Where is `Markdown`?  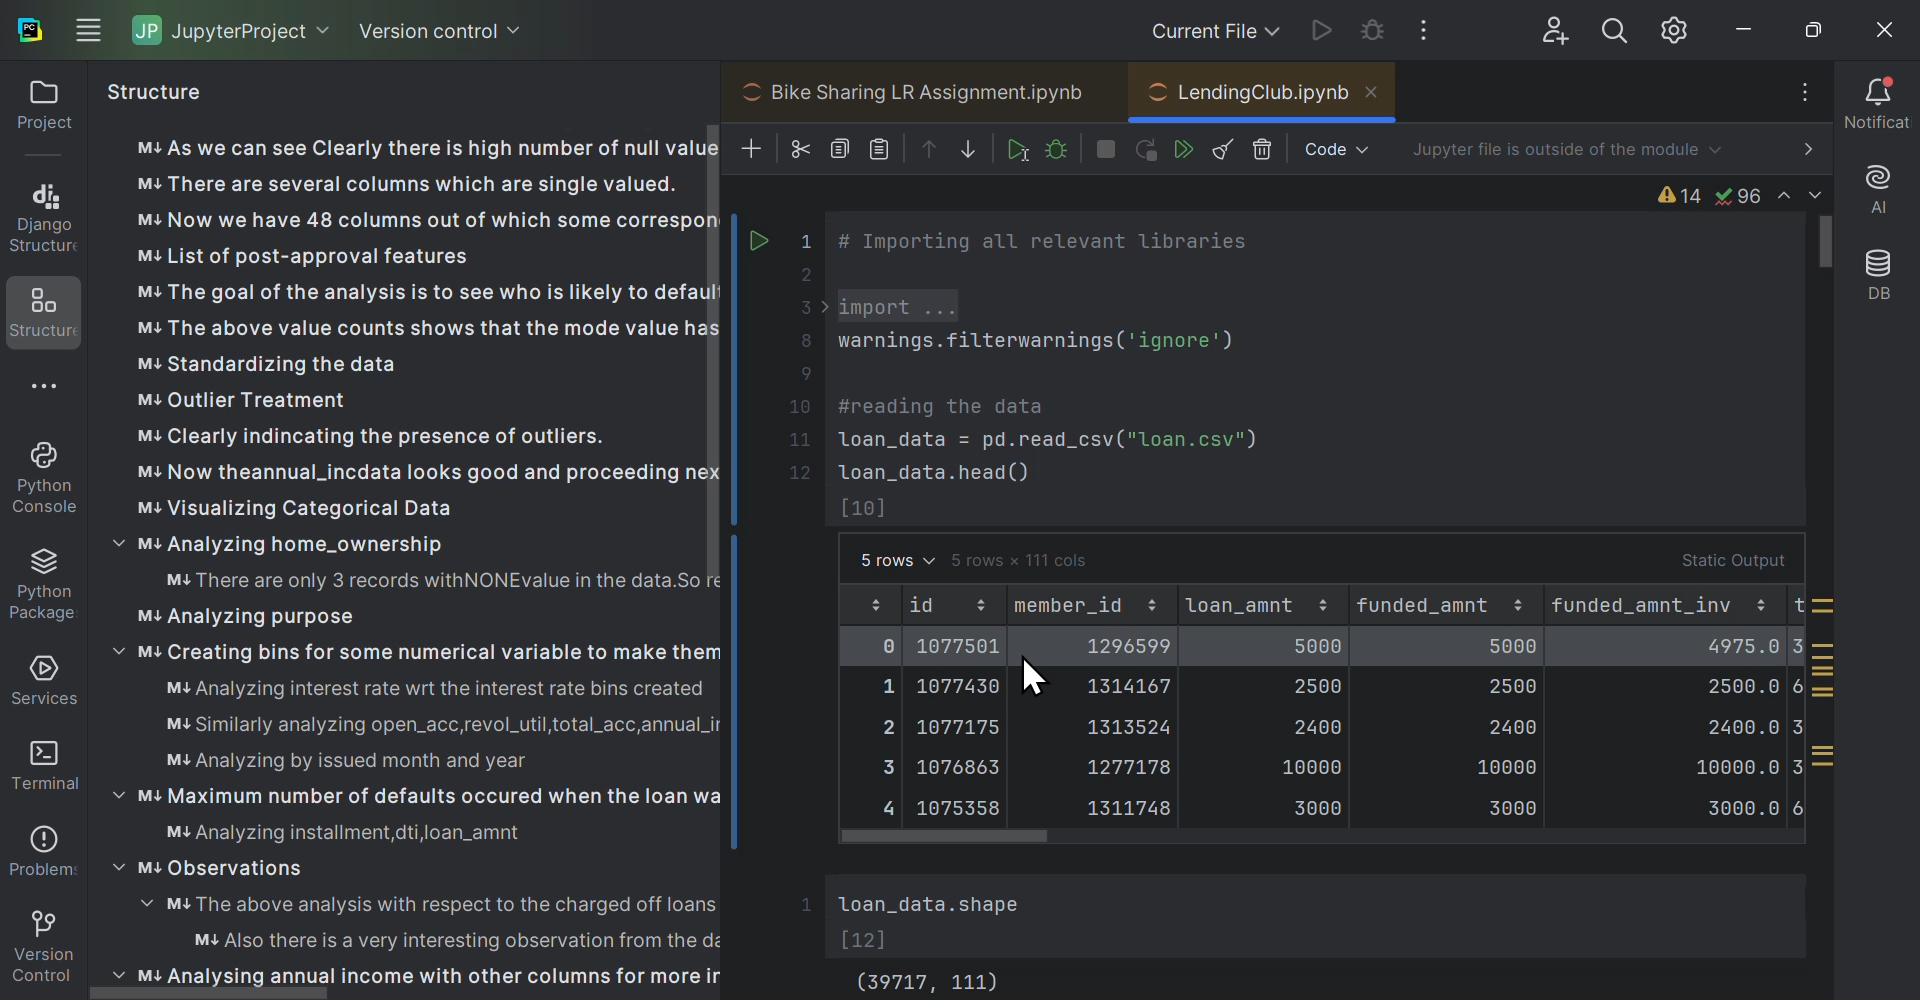
Markdown is located at coordinates (1346, 150).